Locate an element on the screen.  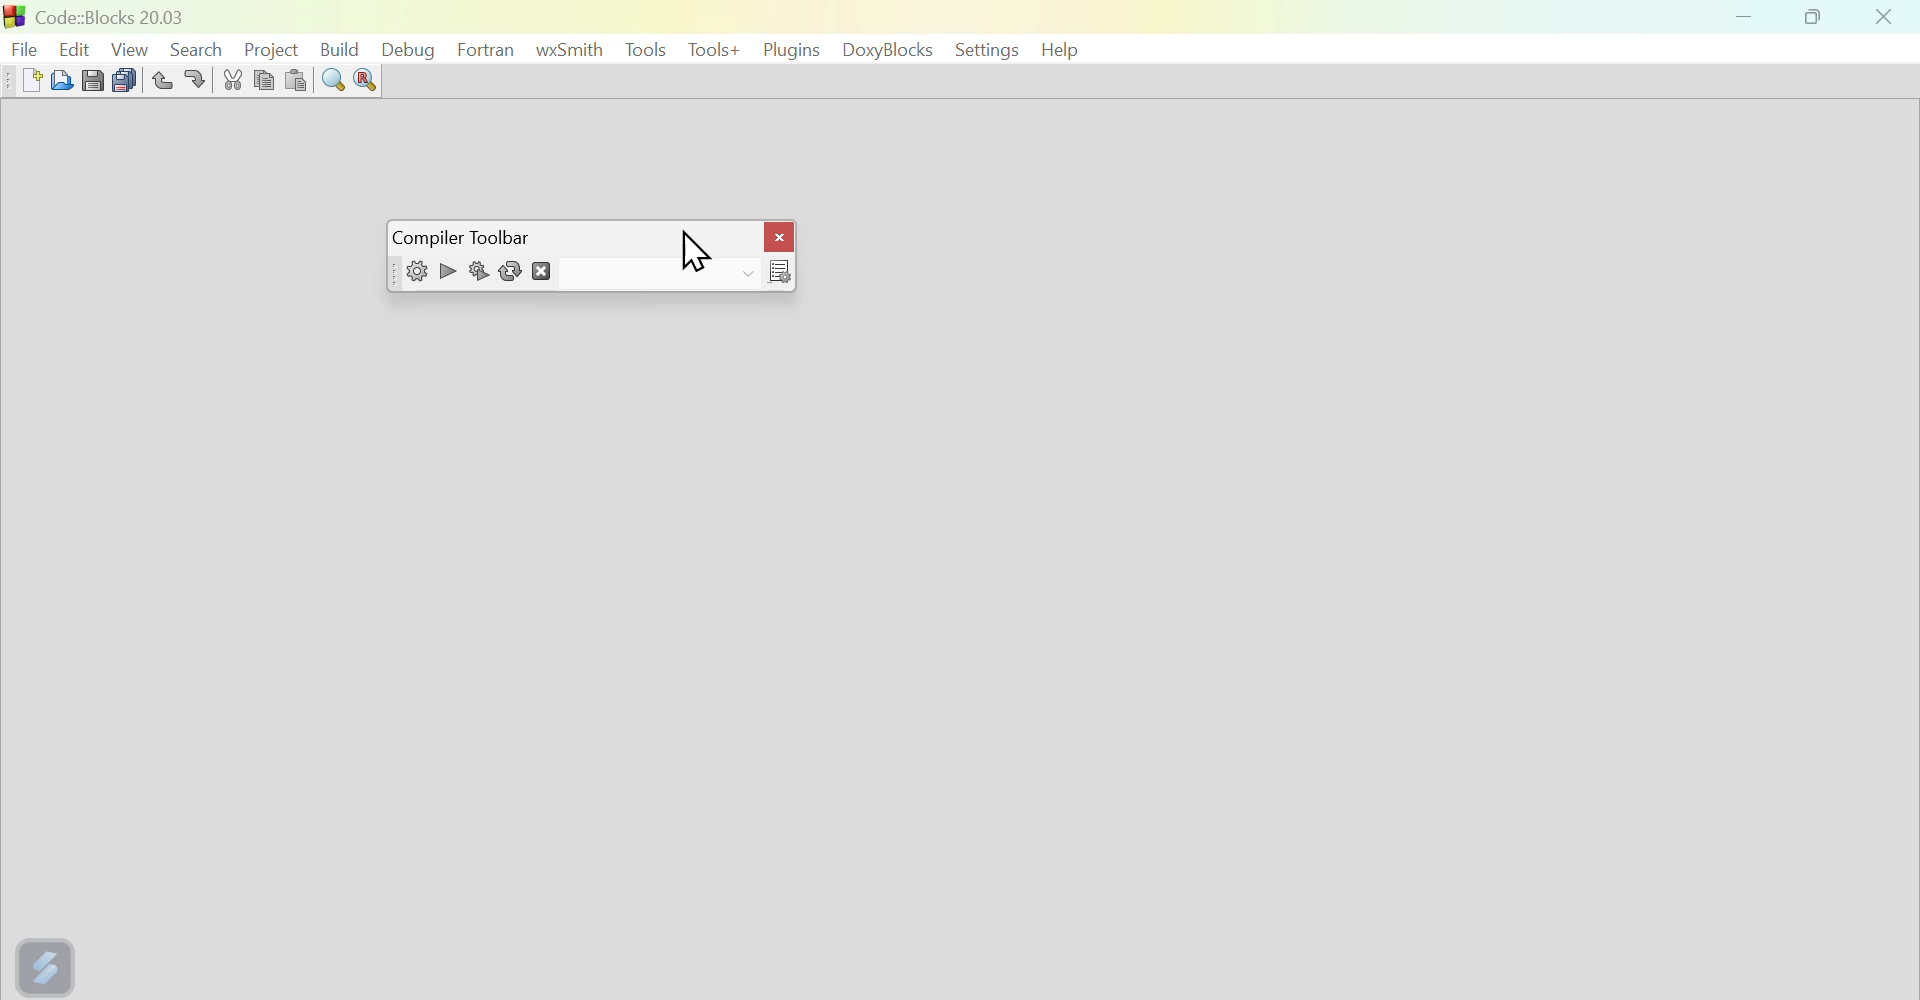
Compile toolbar is located at coordinates (471, 236).